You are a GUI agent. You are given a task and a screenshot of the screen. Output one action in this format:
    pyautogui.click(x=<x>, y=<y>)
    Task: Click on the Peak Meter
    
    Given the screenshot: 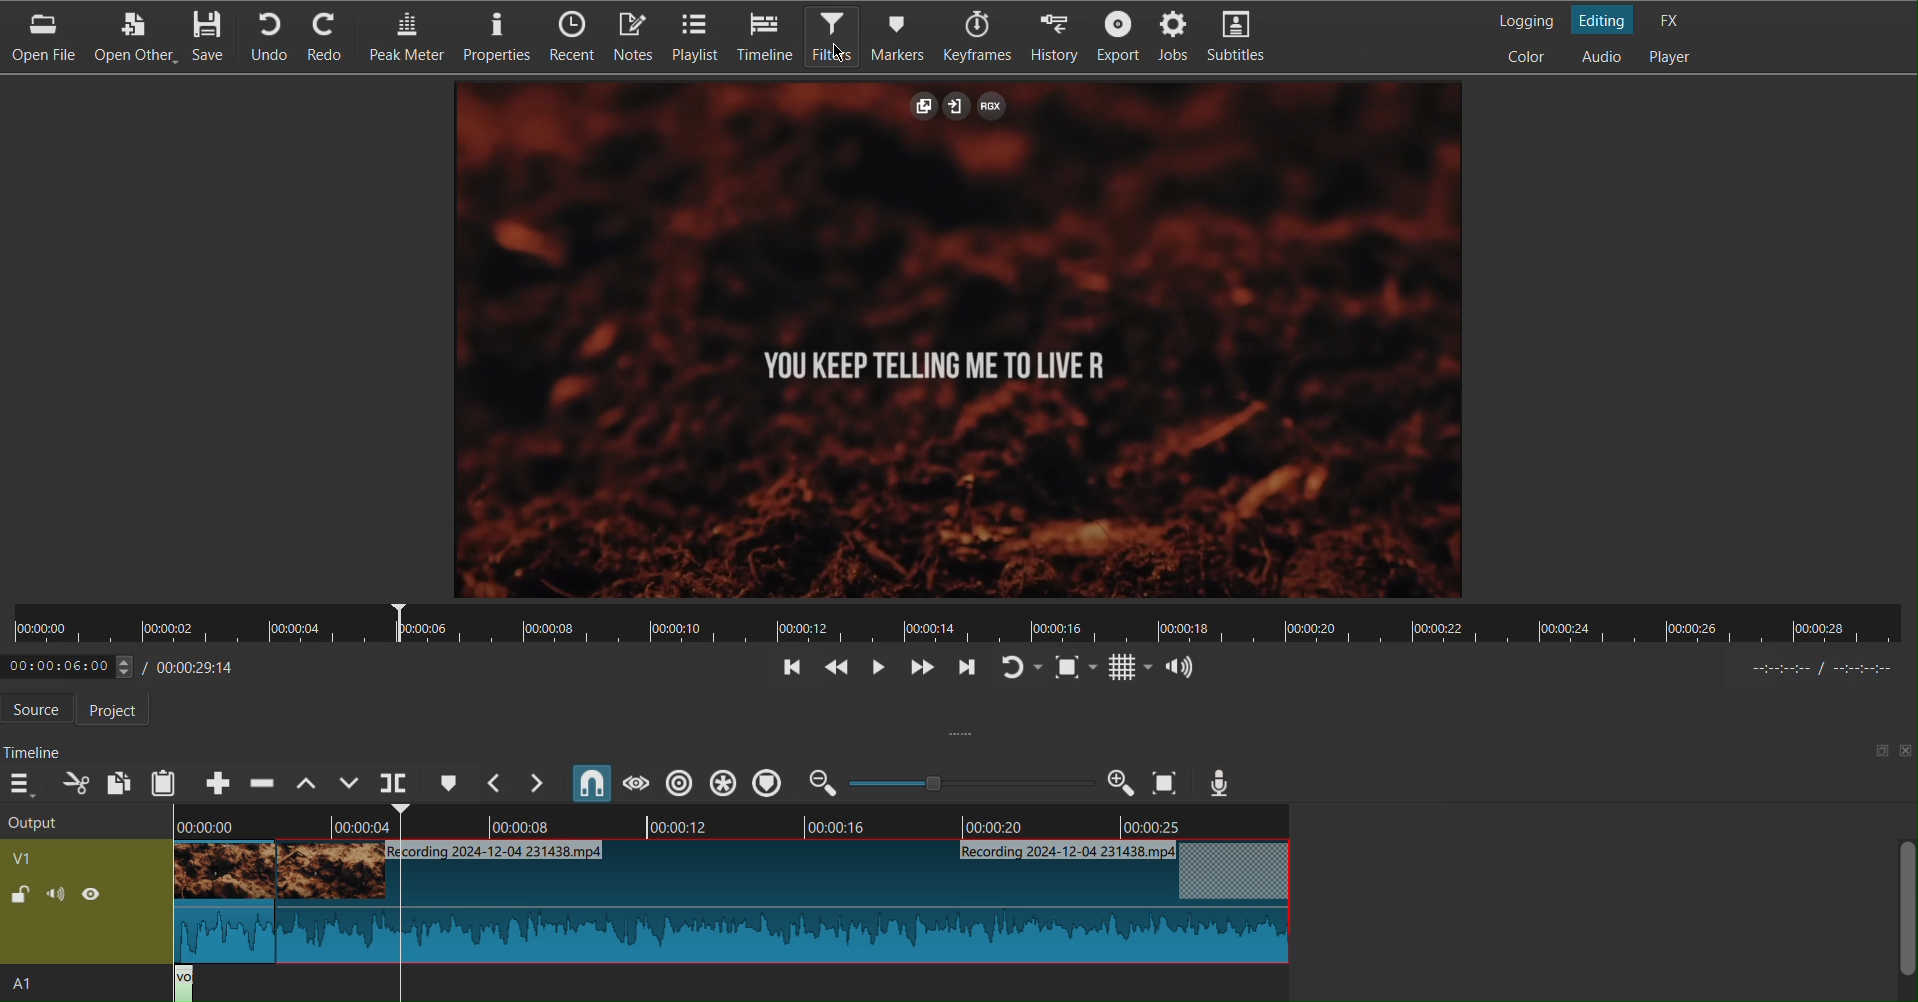 What is the action you would take?
    pyautogui.click(x=410, y=37)
    